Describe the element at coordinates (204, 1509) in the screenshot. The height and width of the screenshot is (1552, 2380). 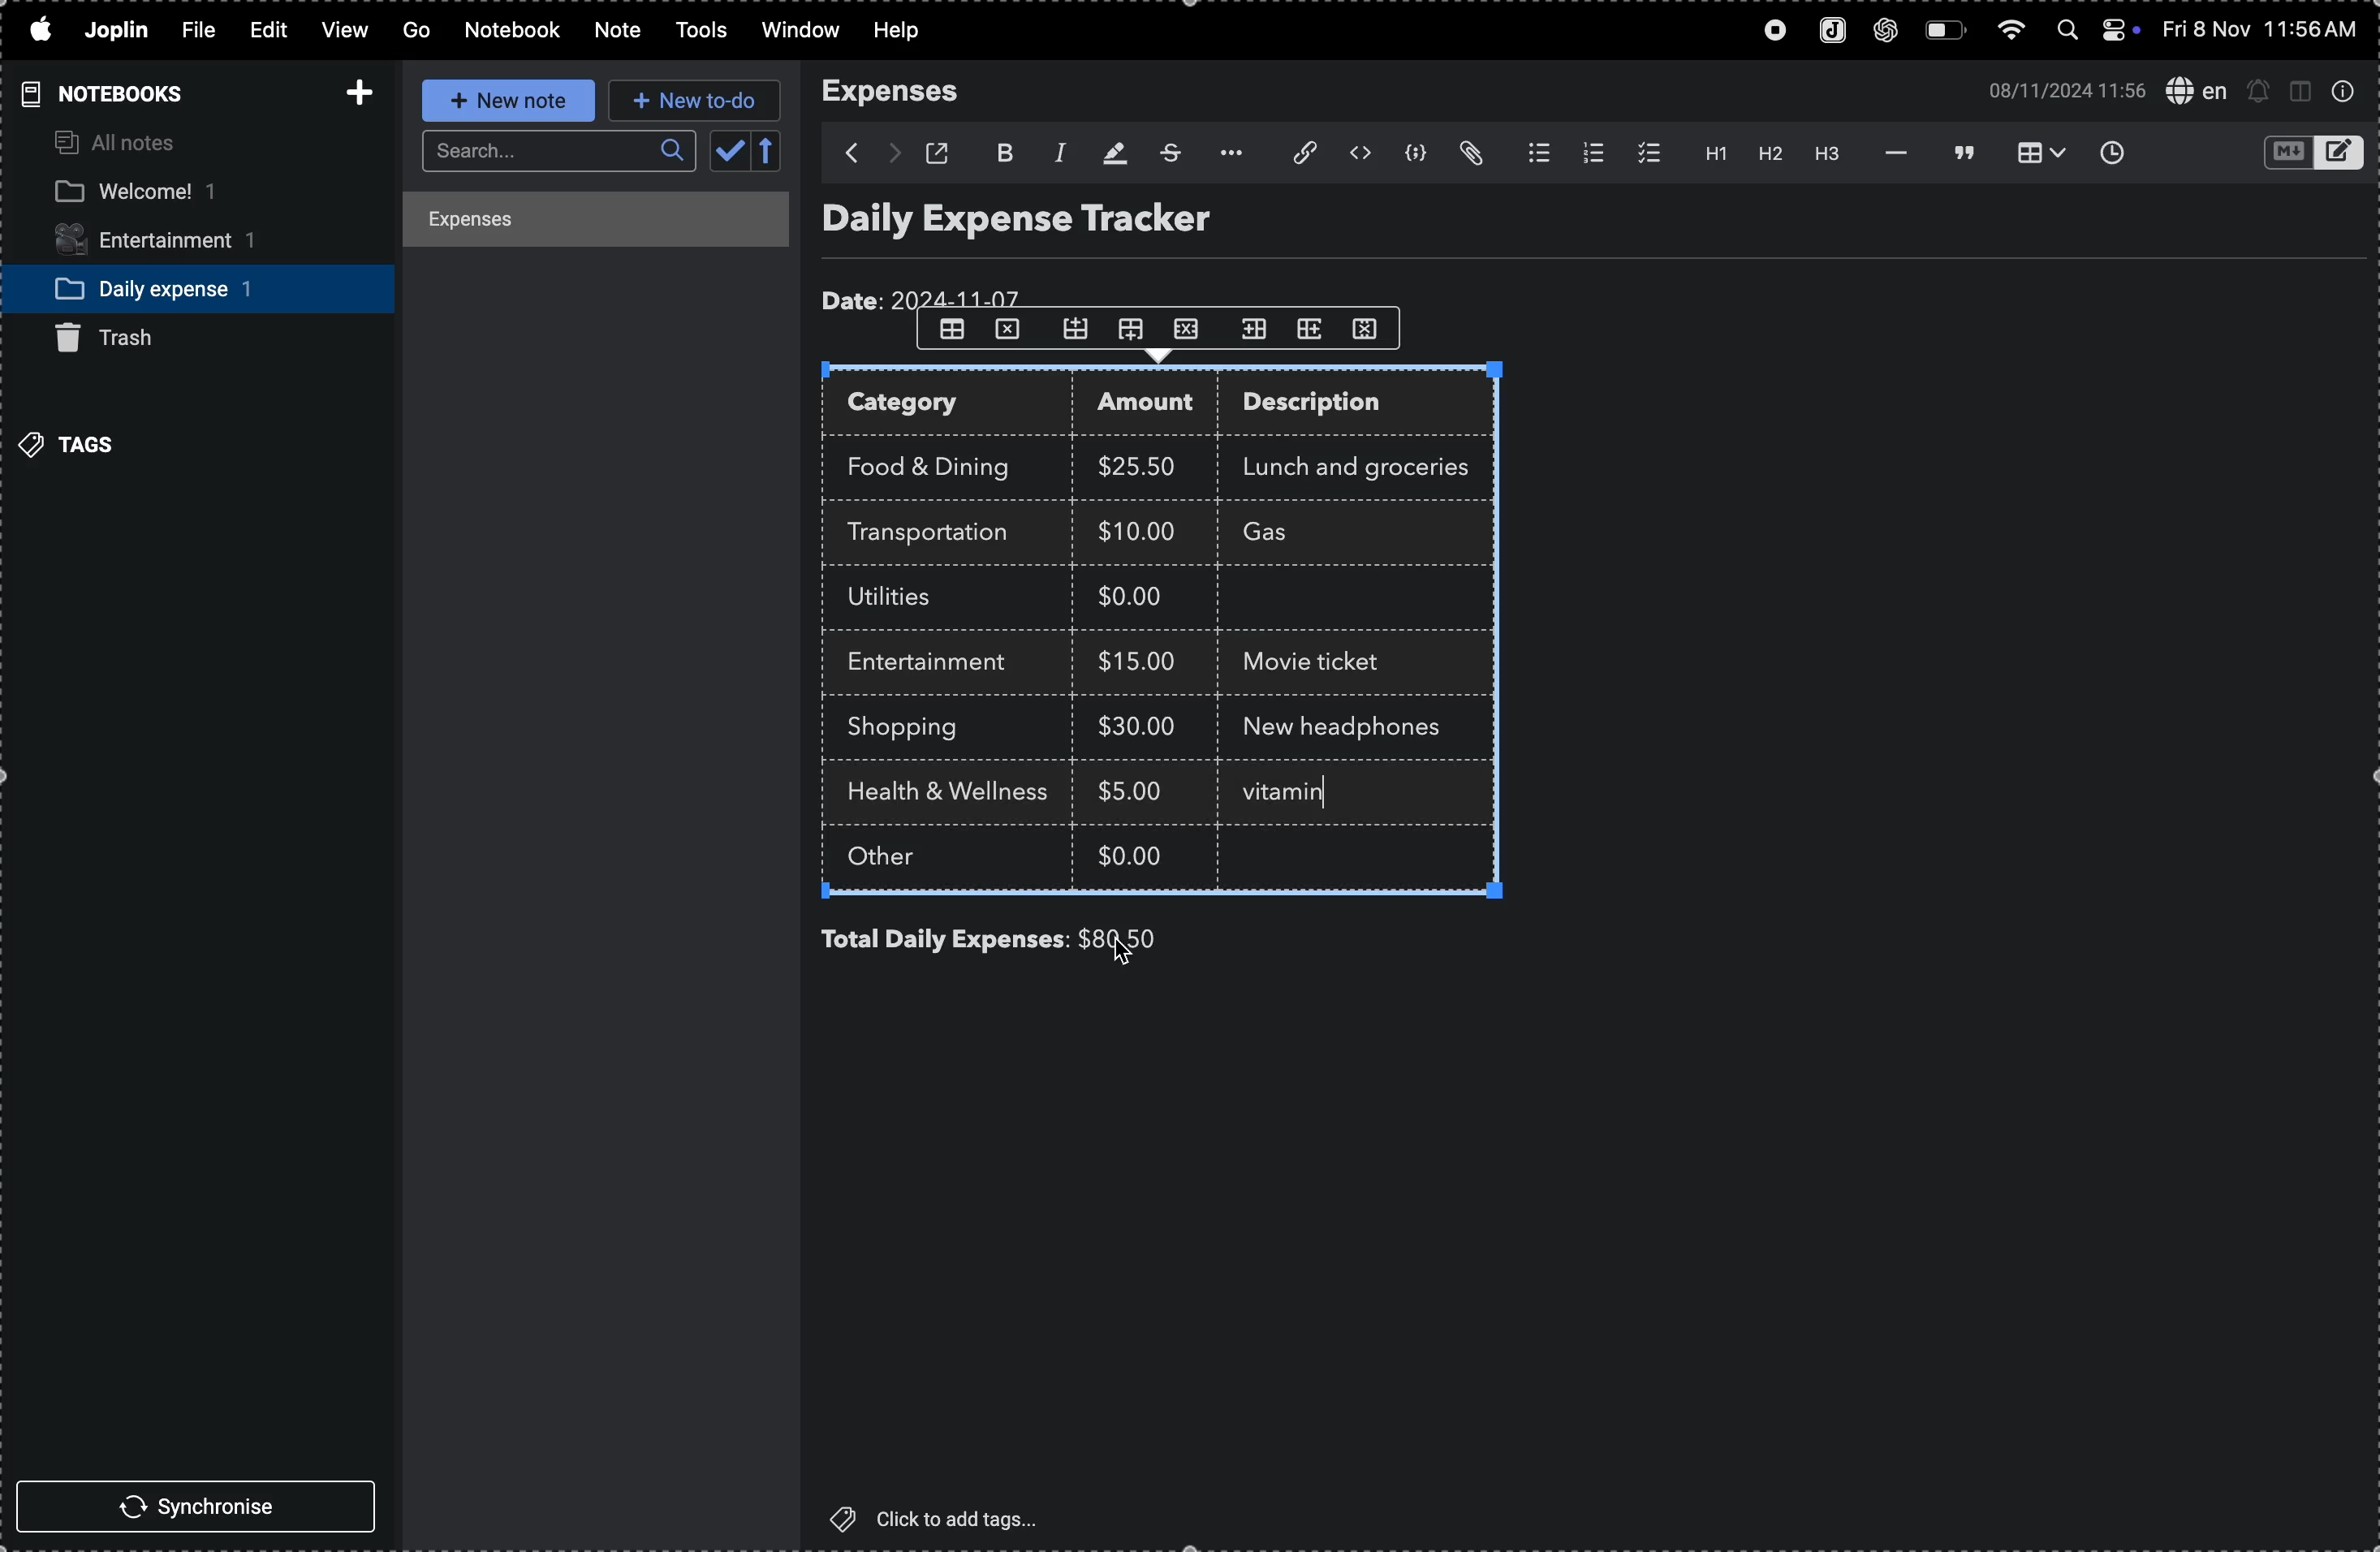
I see `synchronise` at that location.